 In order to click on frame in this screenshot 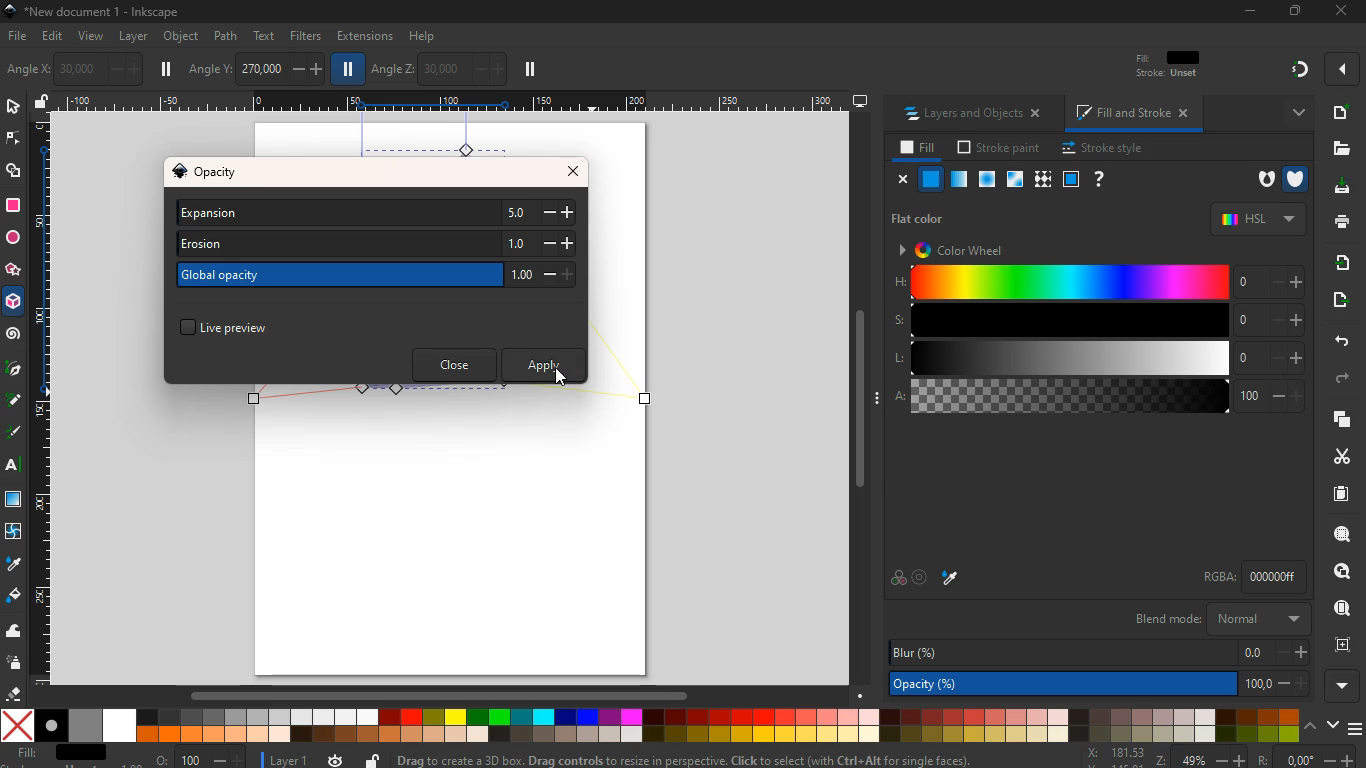, I will do `click(1342, 645)`.